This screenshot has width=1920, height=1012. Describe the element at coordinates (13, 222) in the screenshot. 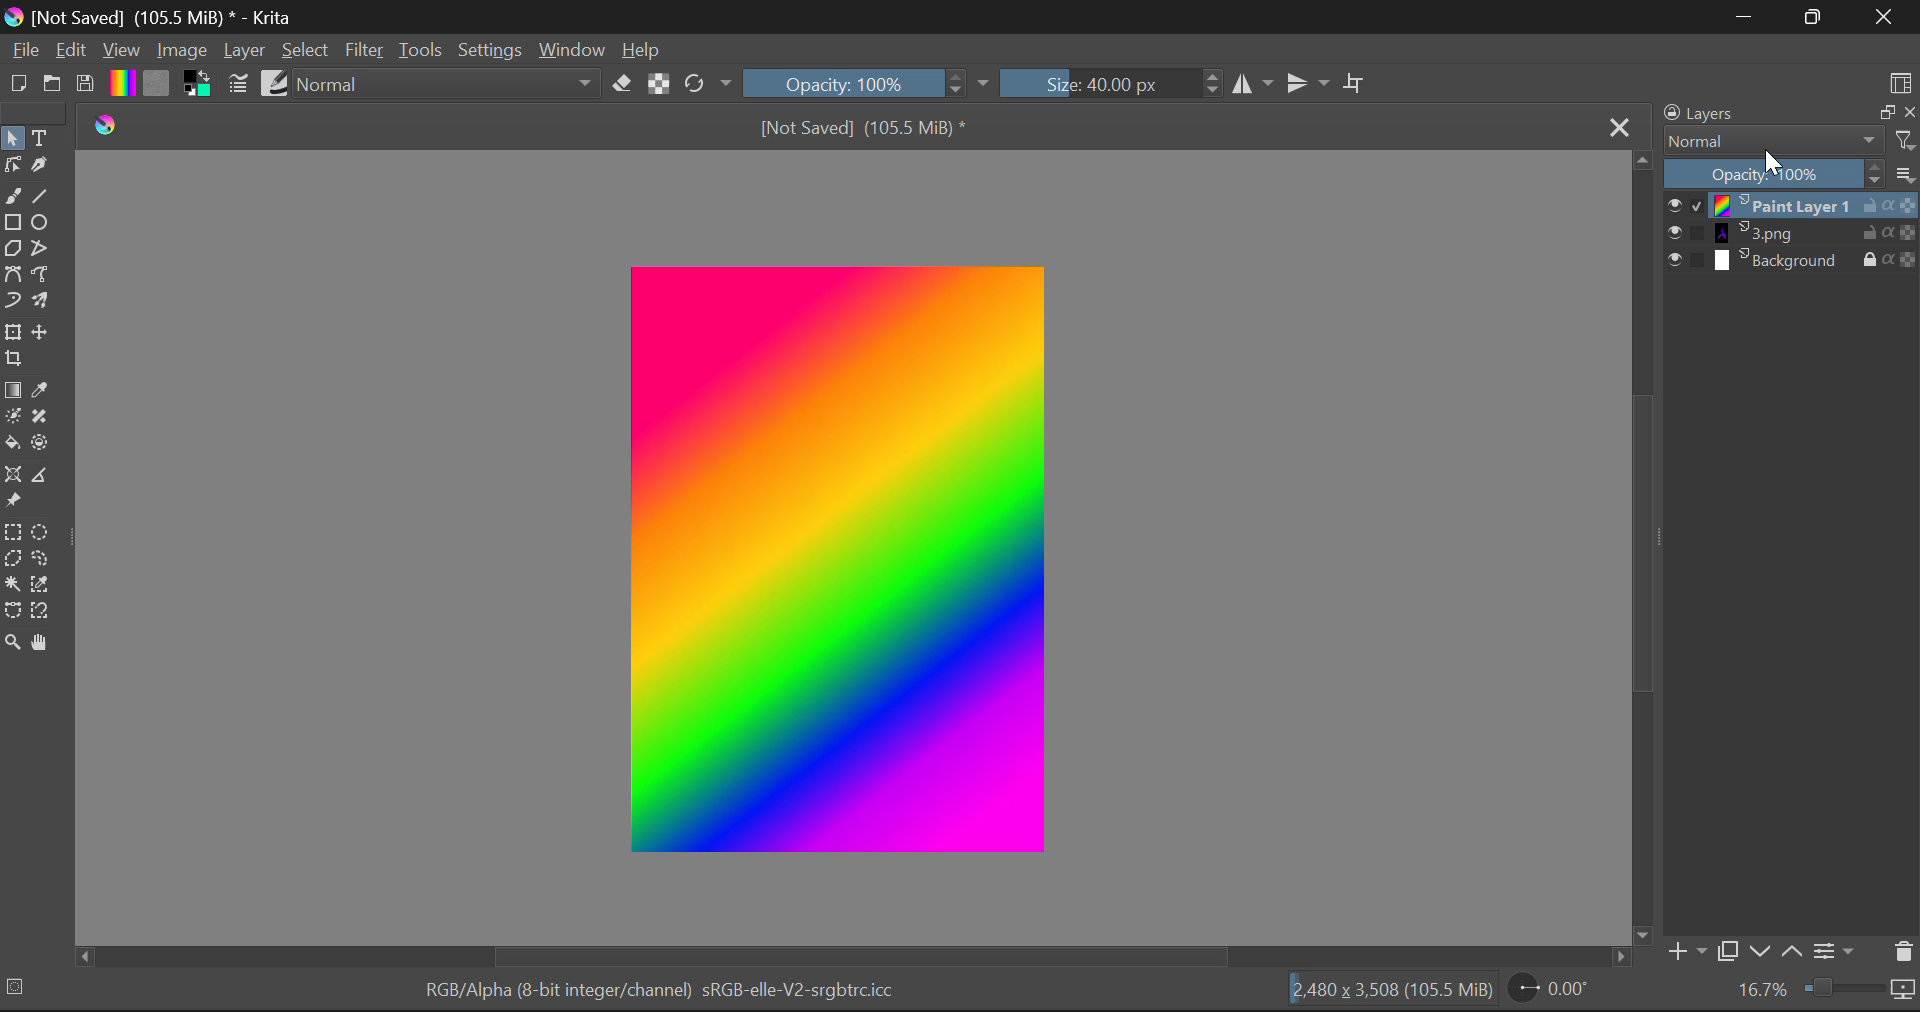

I see `Rectangle` at that location.